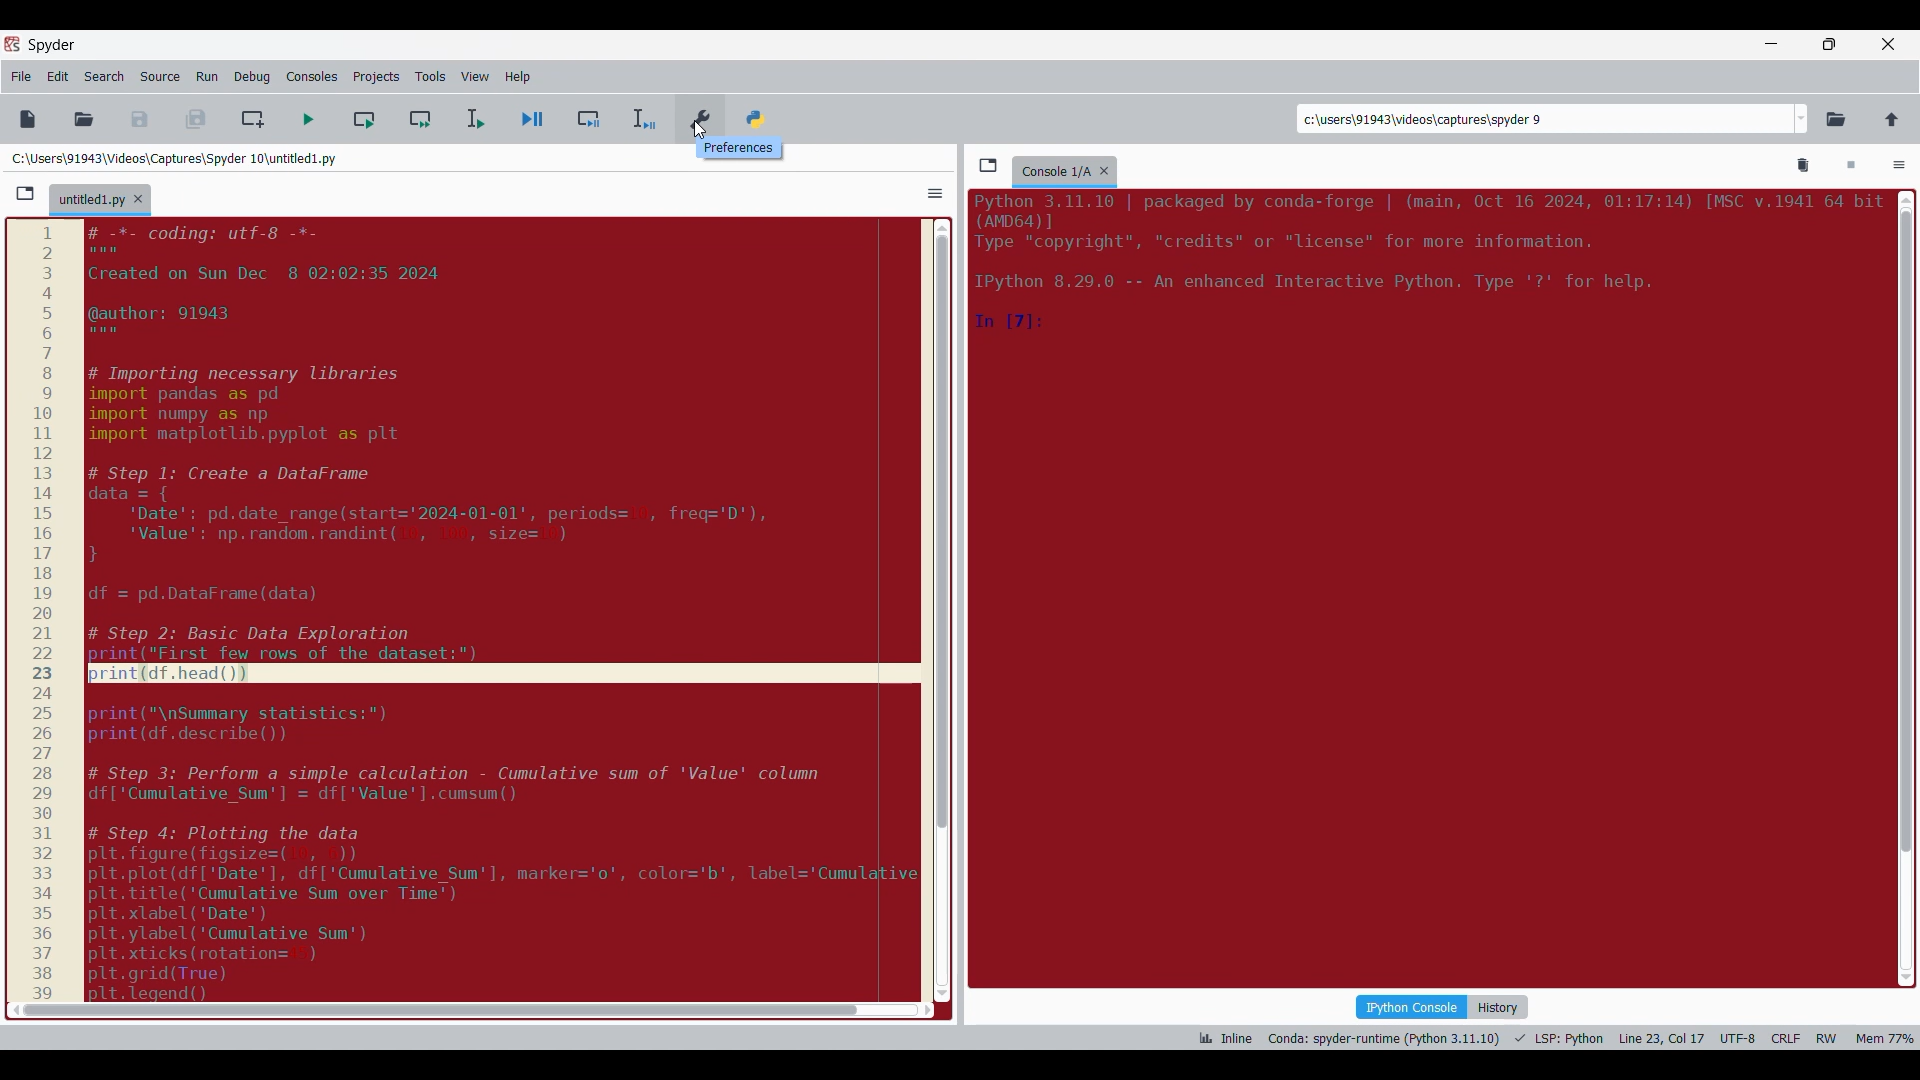 This screenshot has height=1080, width=1920. Describe the element at coordinates (1892, 119) in the screenshot. I see `Change to parent directory` at that location.